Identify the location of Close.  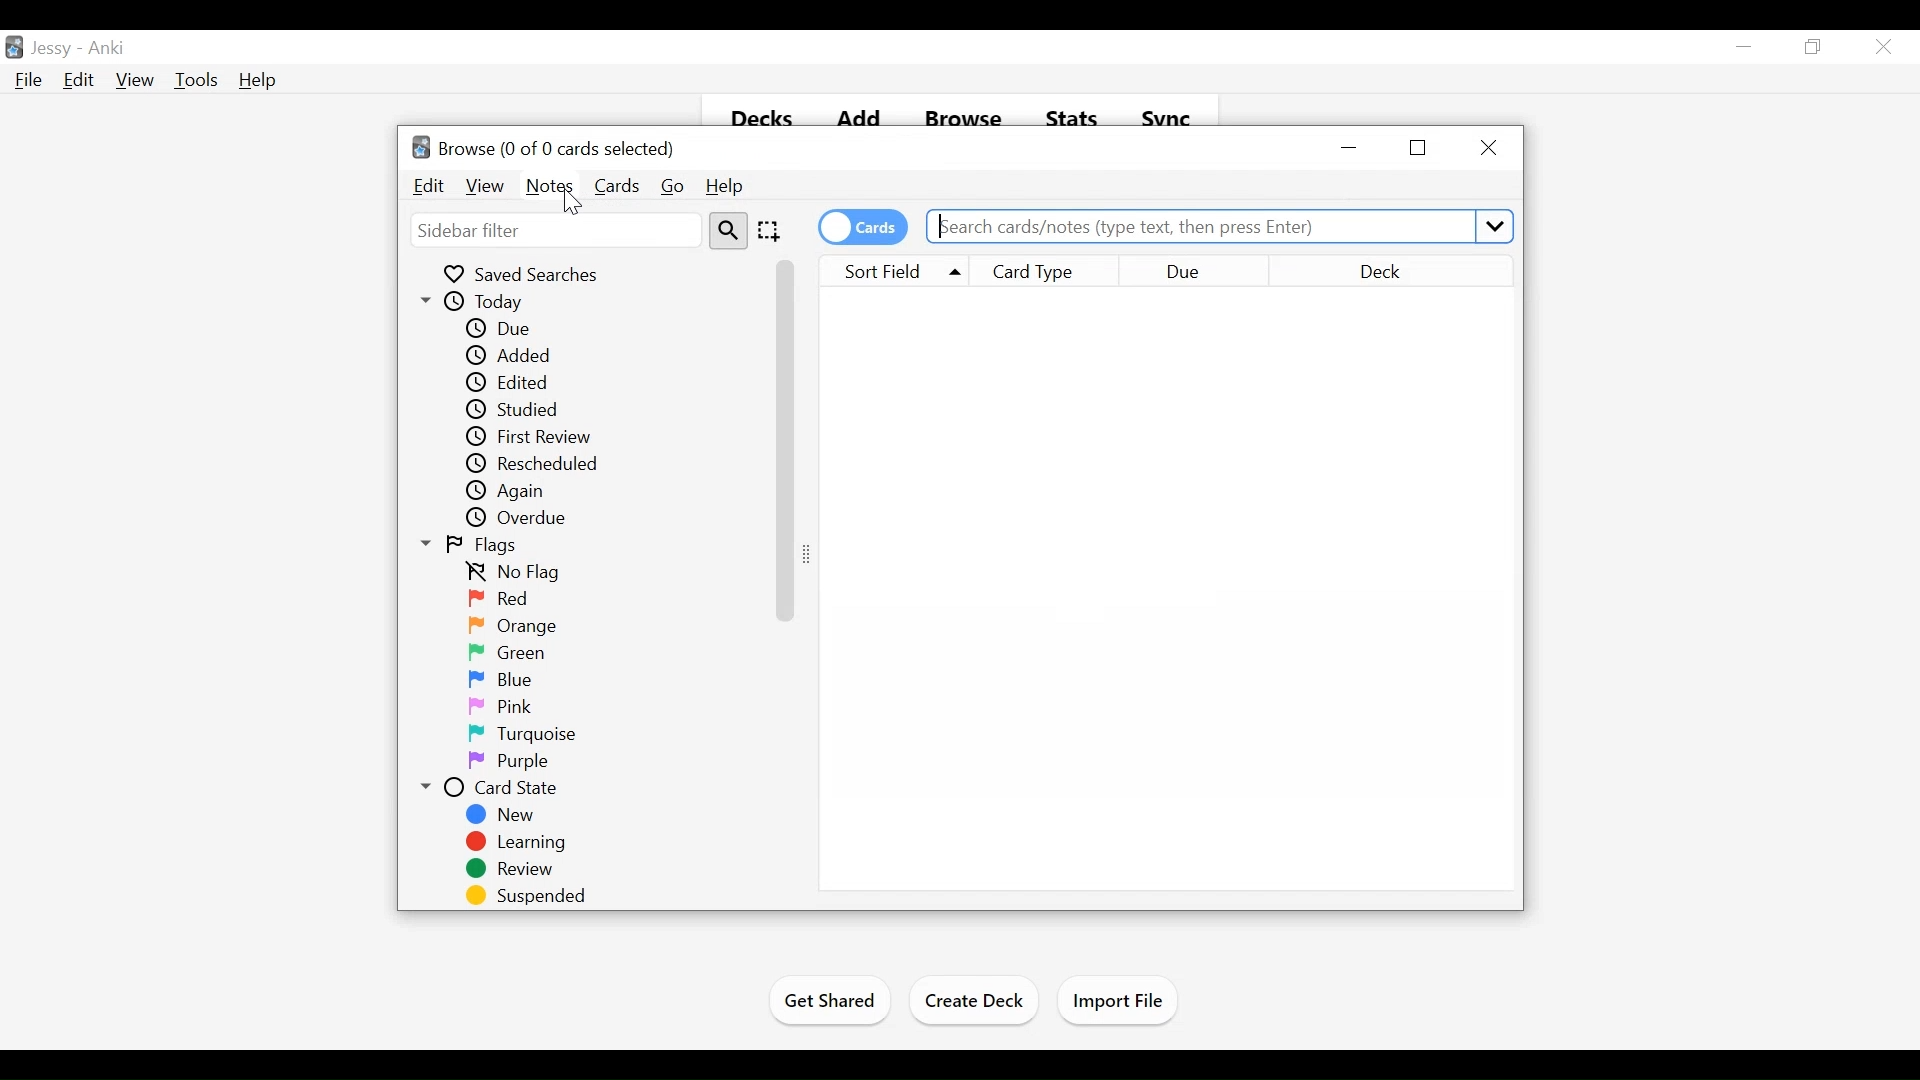
(1881, 46).